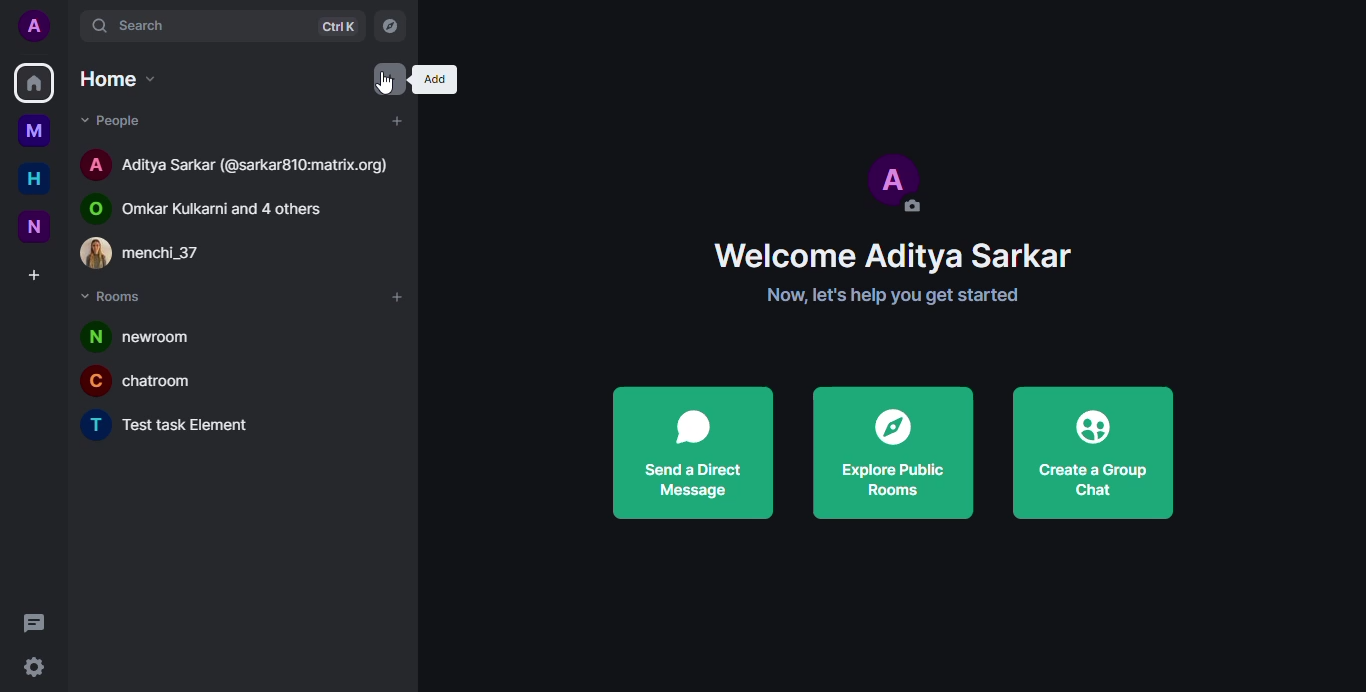  Describe the element at coordinates (393, 297) in the screenshot. I see `add` at that location.